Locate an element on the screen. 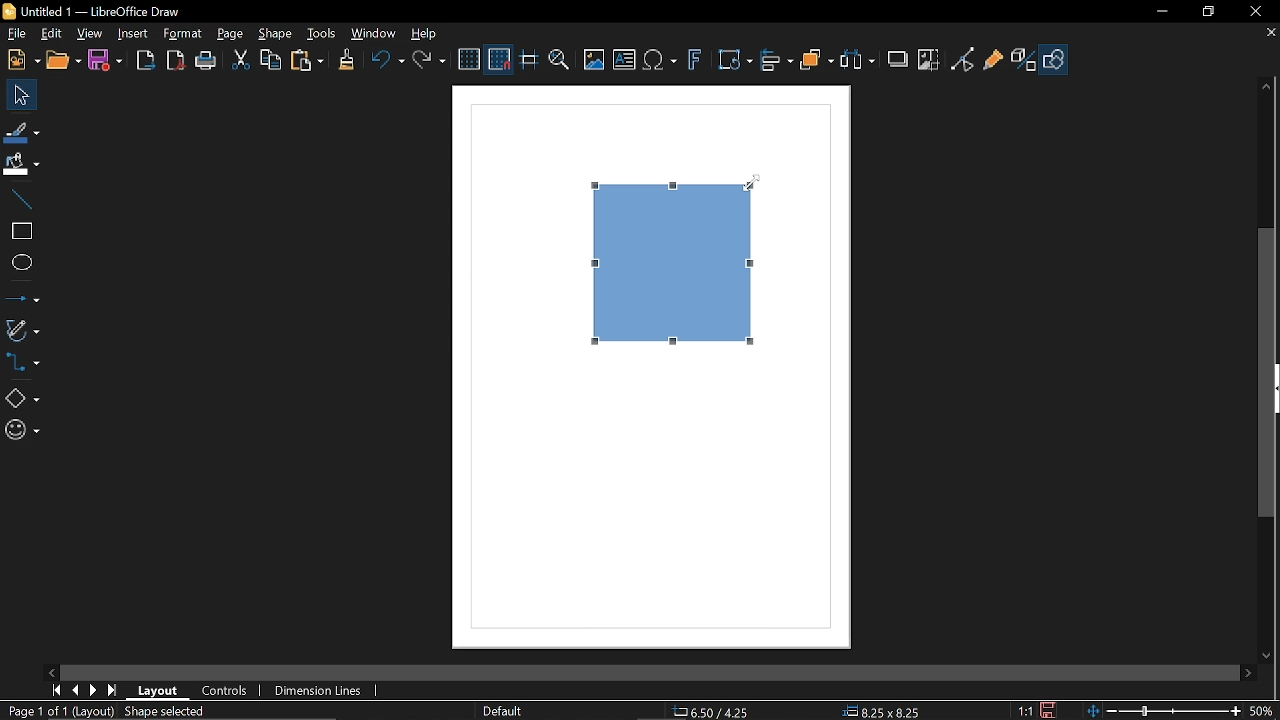 Image resolution: width=1280 pixels, height=720 pixels. File is located at coordinates (15, 33).